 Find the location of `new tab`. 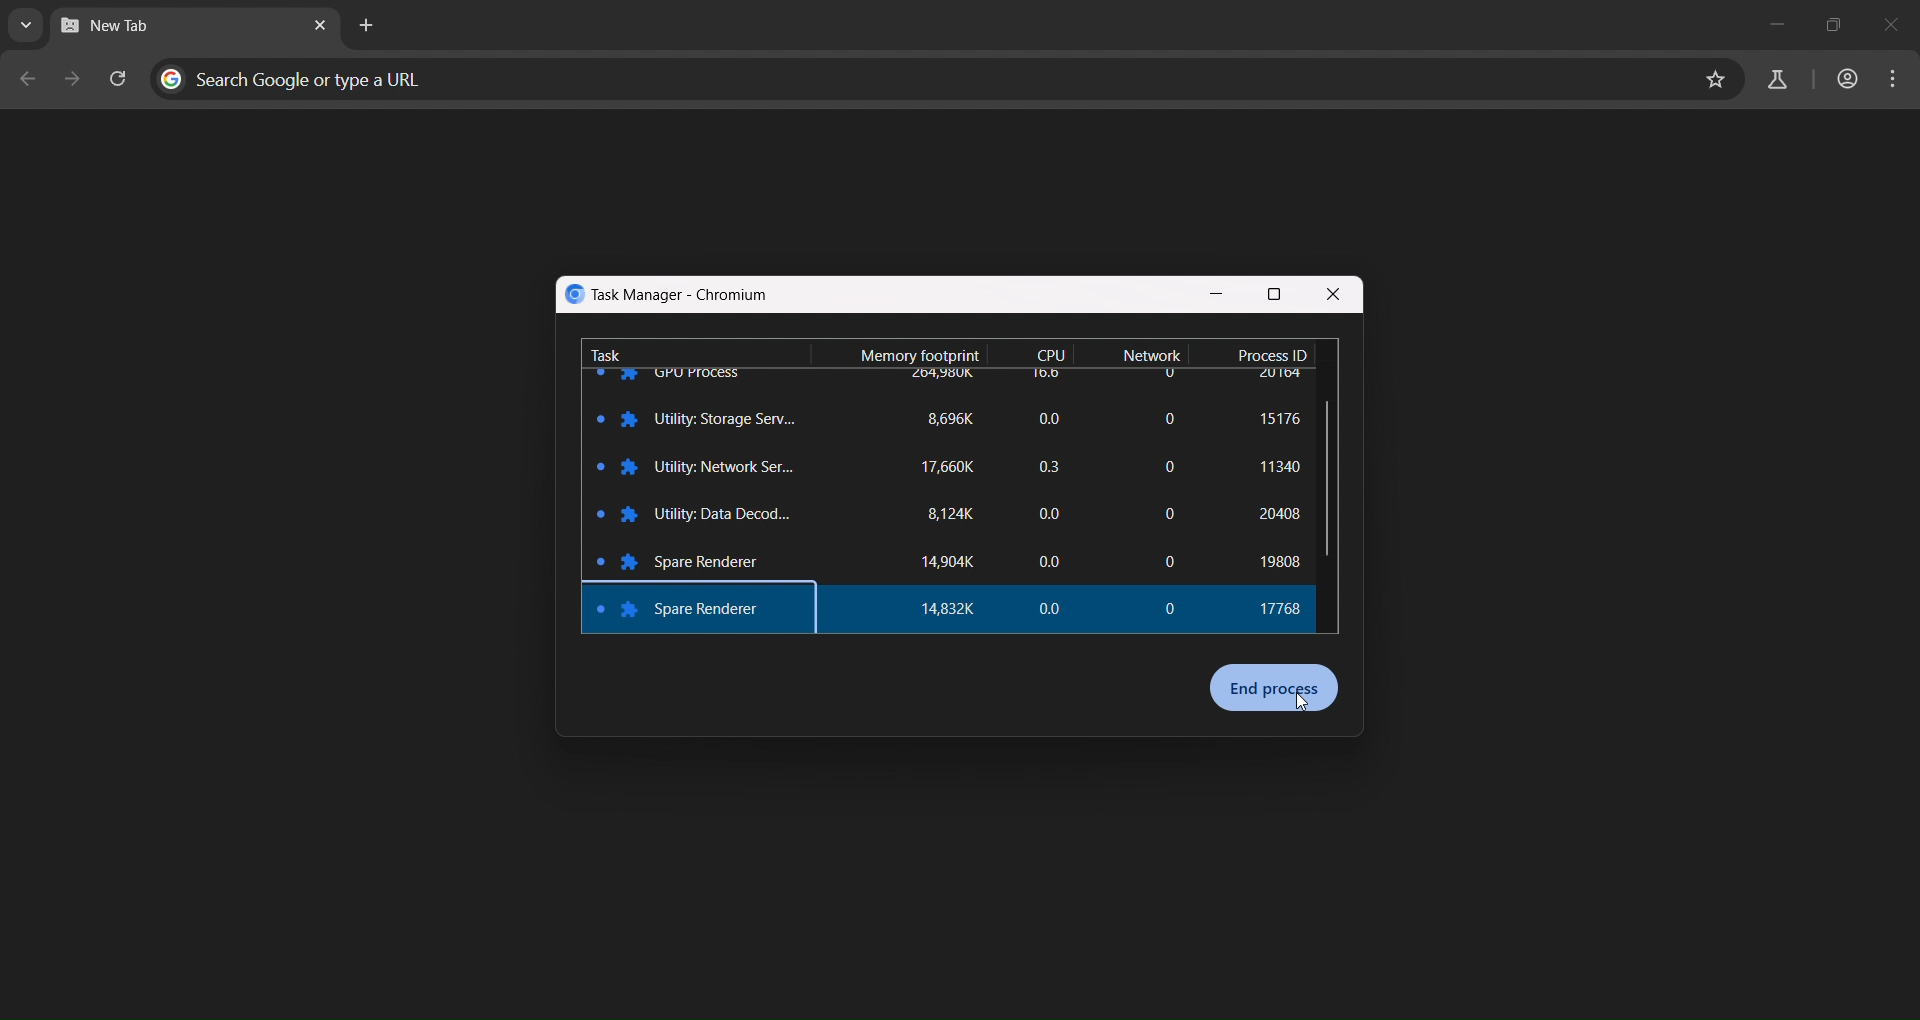

new tab is located at coordinates (365, 28).